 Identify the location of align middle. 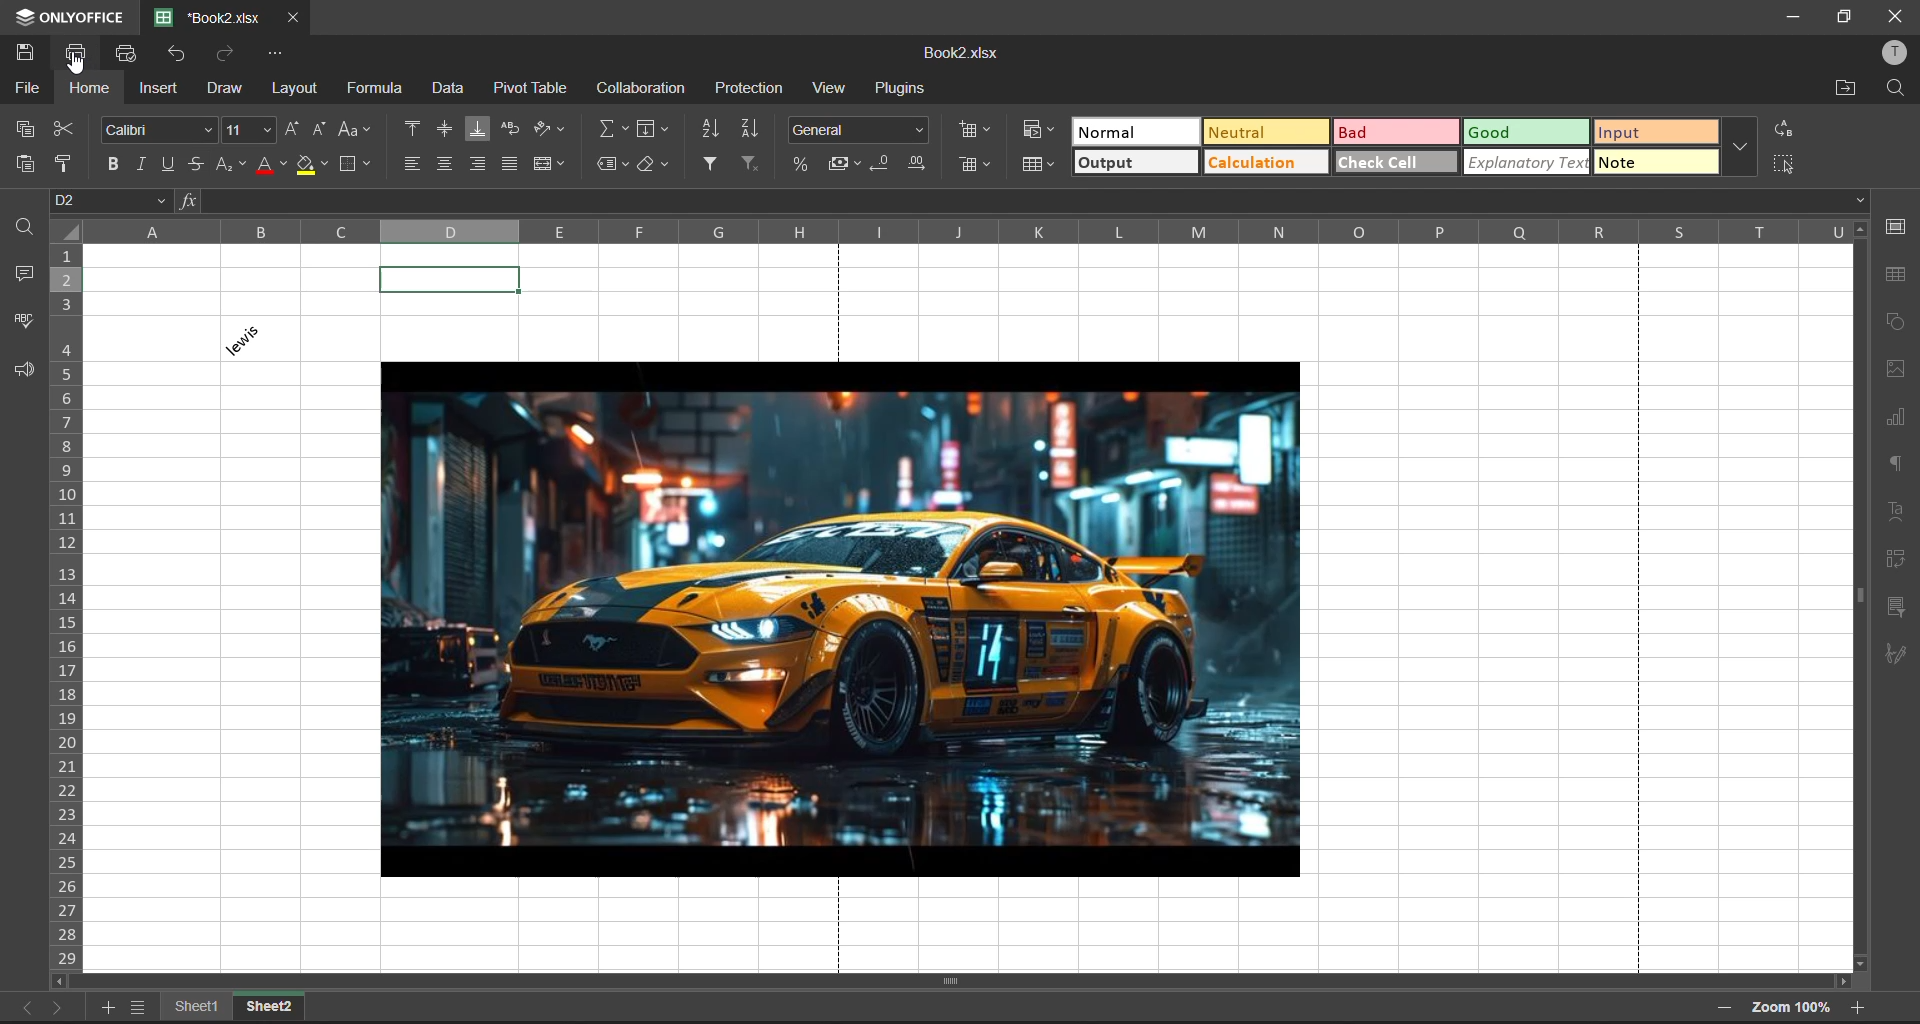
(442, 129).